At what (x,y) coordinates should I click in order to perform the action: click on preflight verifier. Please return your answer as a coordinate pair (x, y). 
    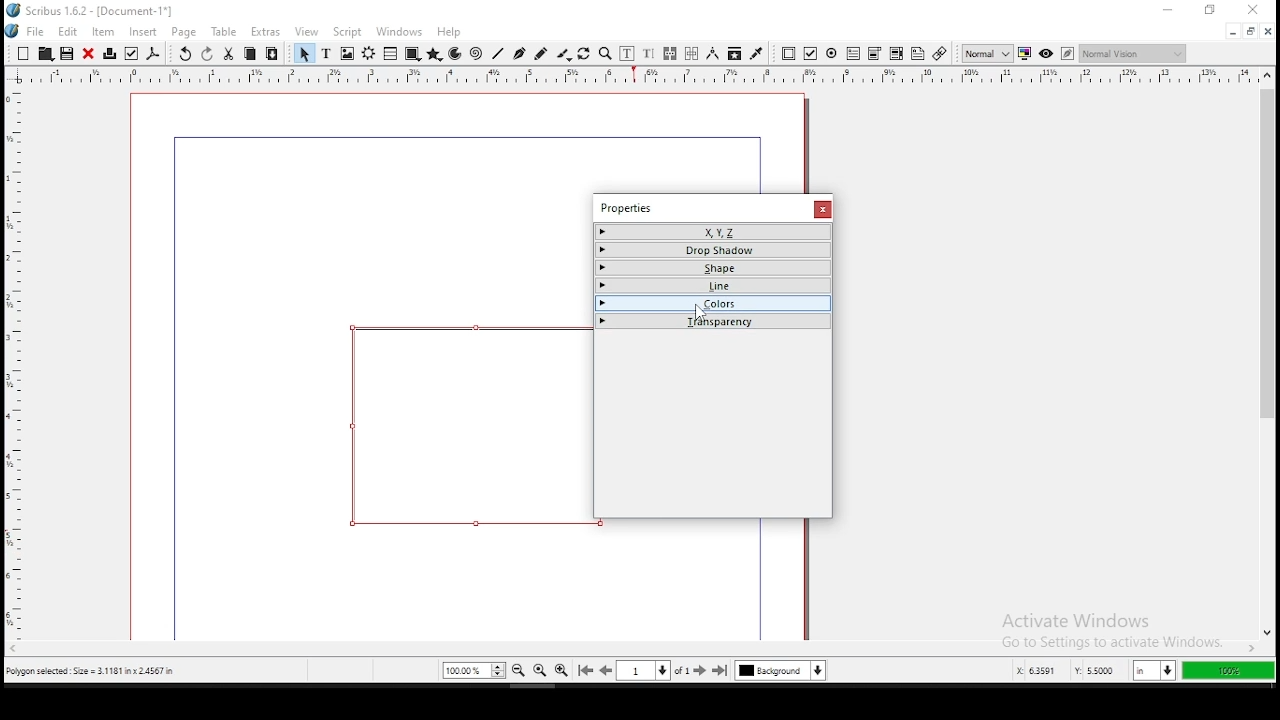
    Looking at the image, I should click on (130, 54).